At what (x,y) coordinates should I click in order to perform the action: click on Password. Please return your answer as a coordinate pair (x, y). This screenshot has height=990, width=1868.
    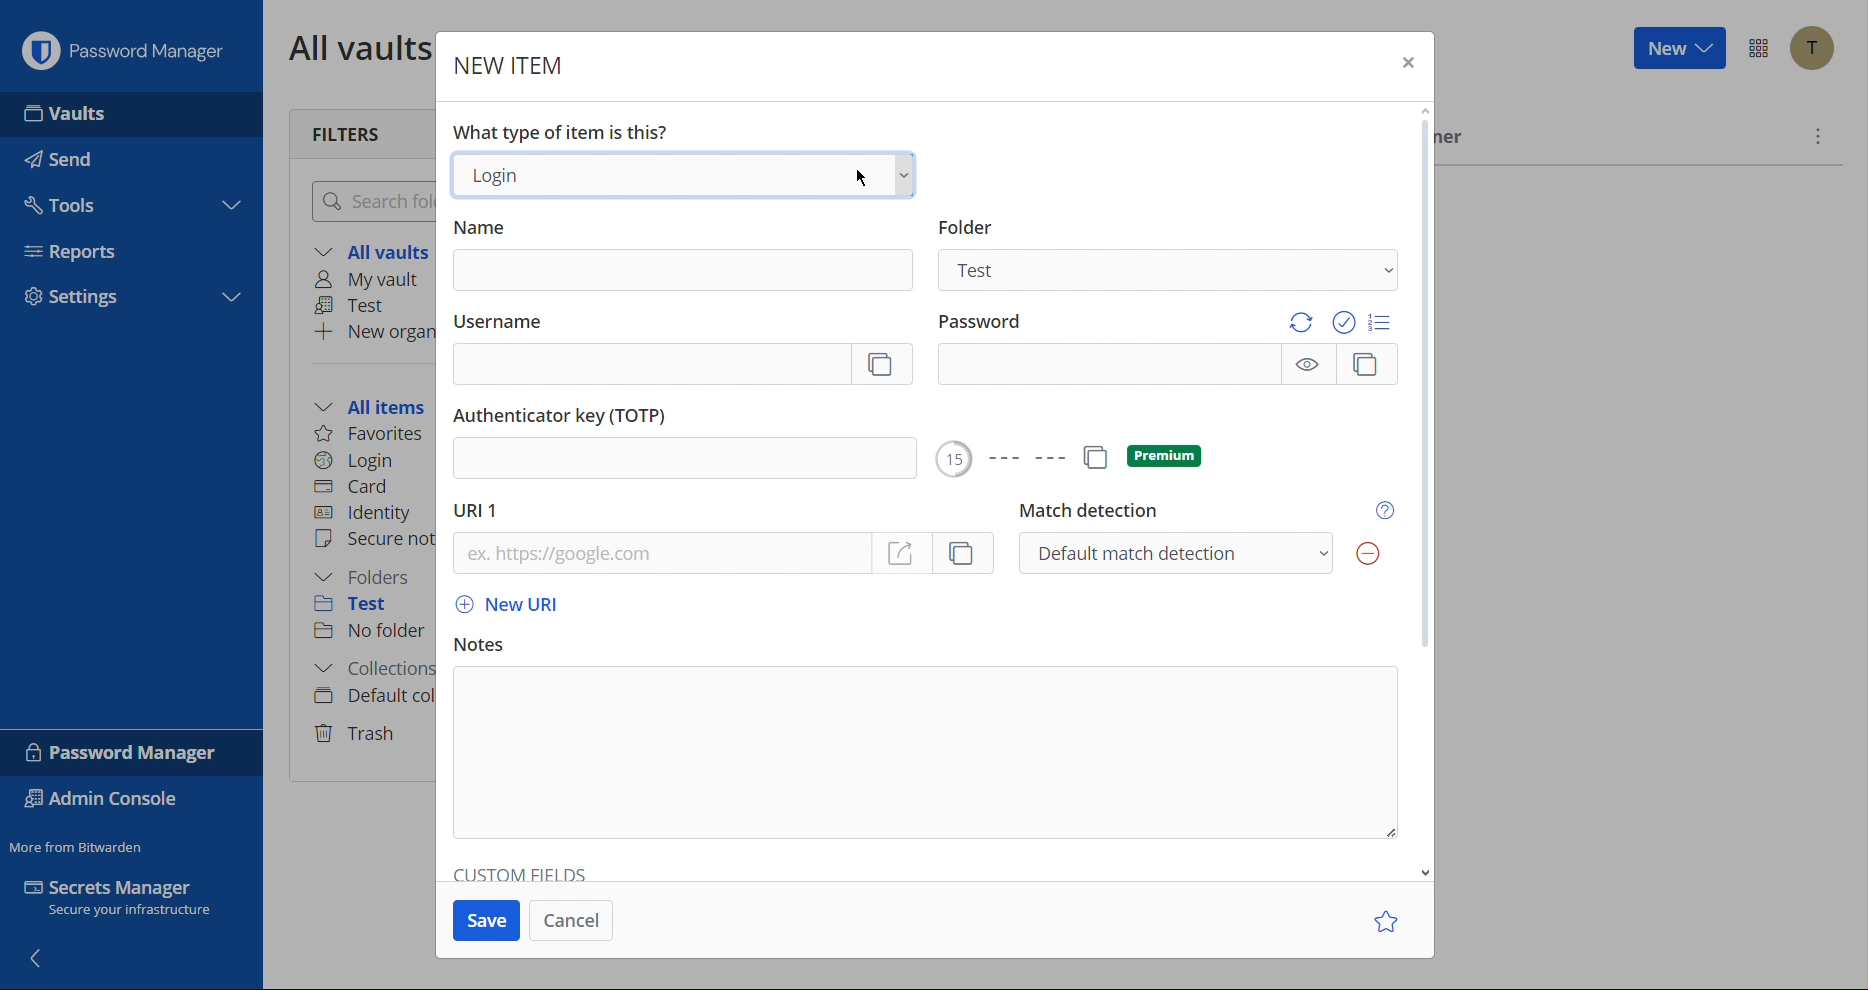
    Looking at the image, I should click on (977, 321).